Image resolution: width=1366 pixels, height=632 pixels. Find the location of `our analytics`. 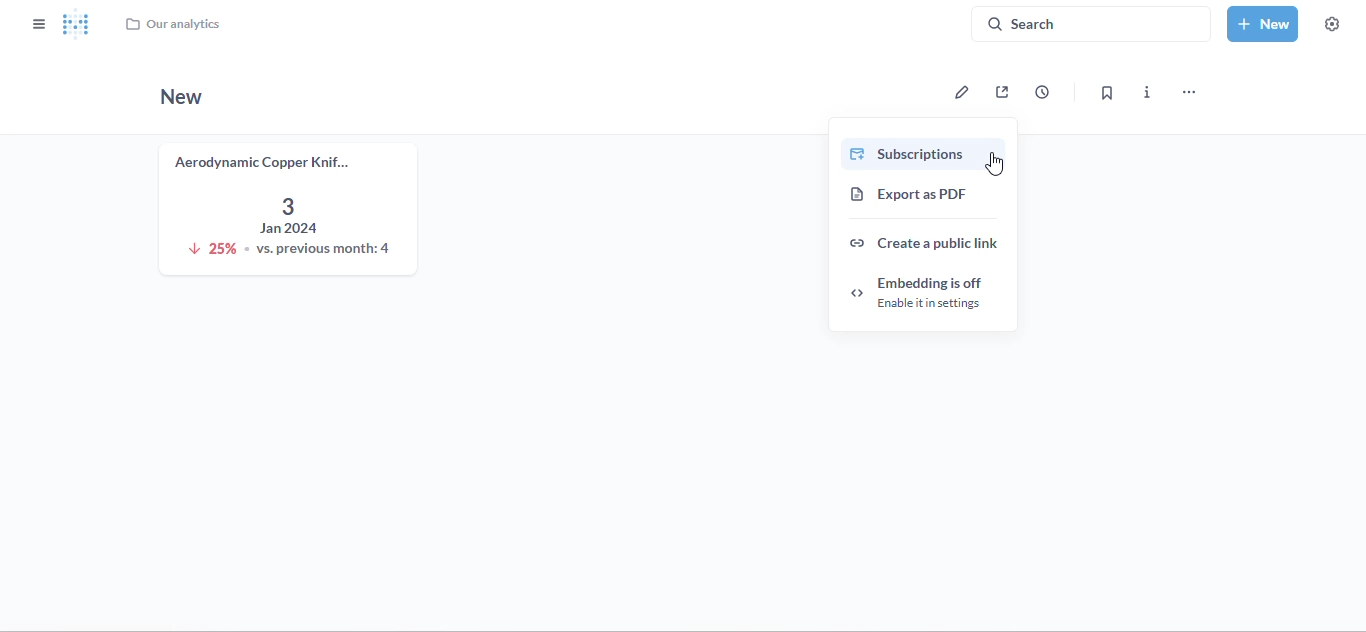

our analytics is located at coordinates (172, 24).